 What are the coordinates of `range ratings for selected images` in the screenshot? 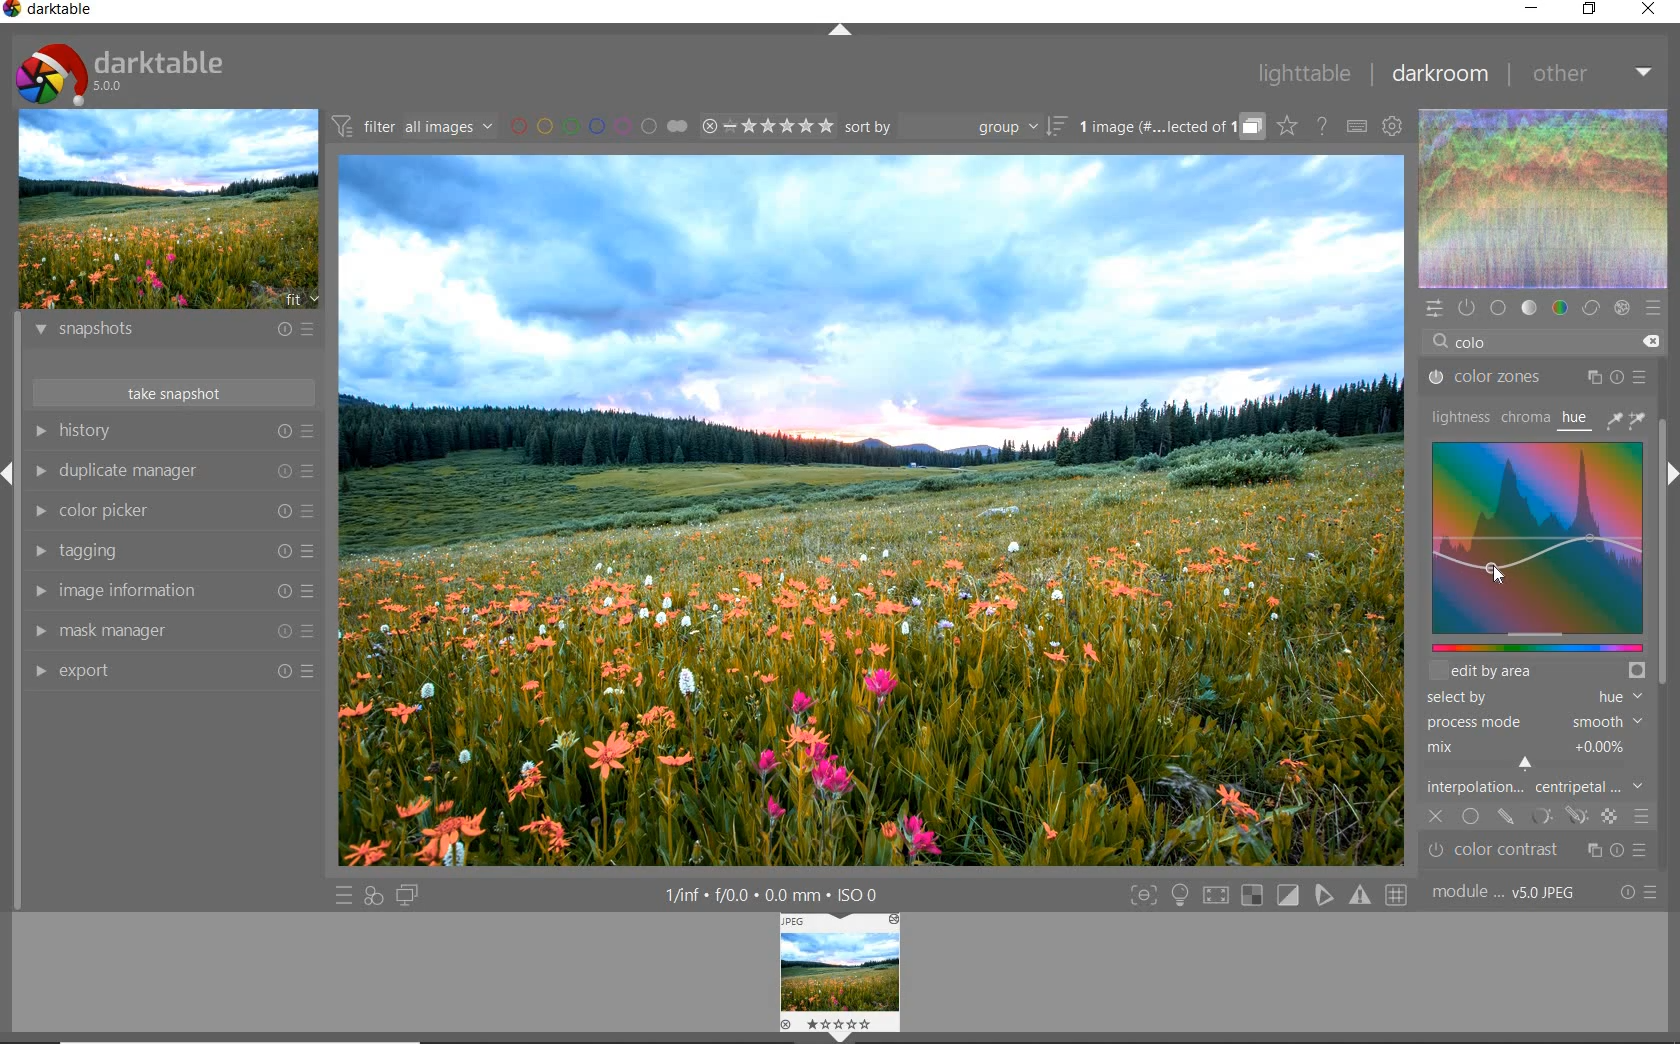 It's located at (768, 126).